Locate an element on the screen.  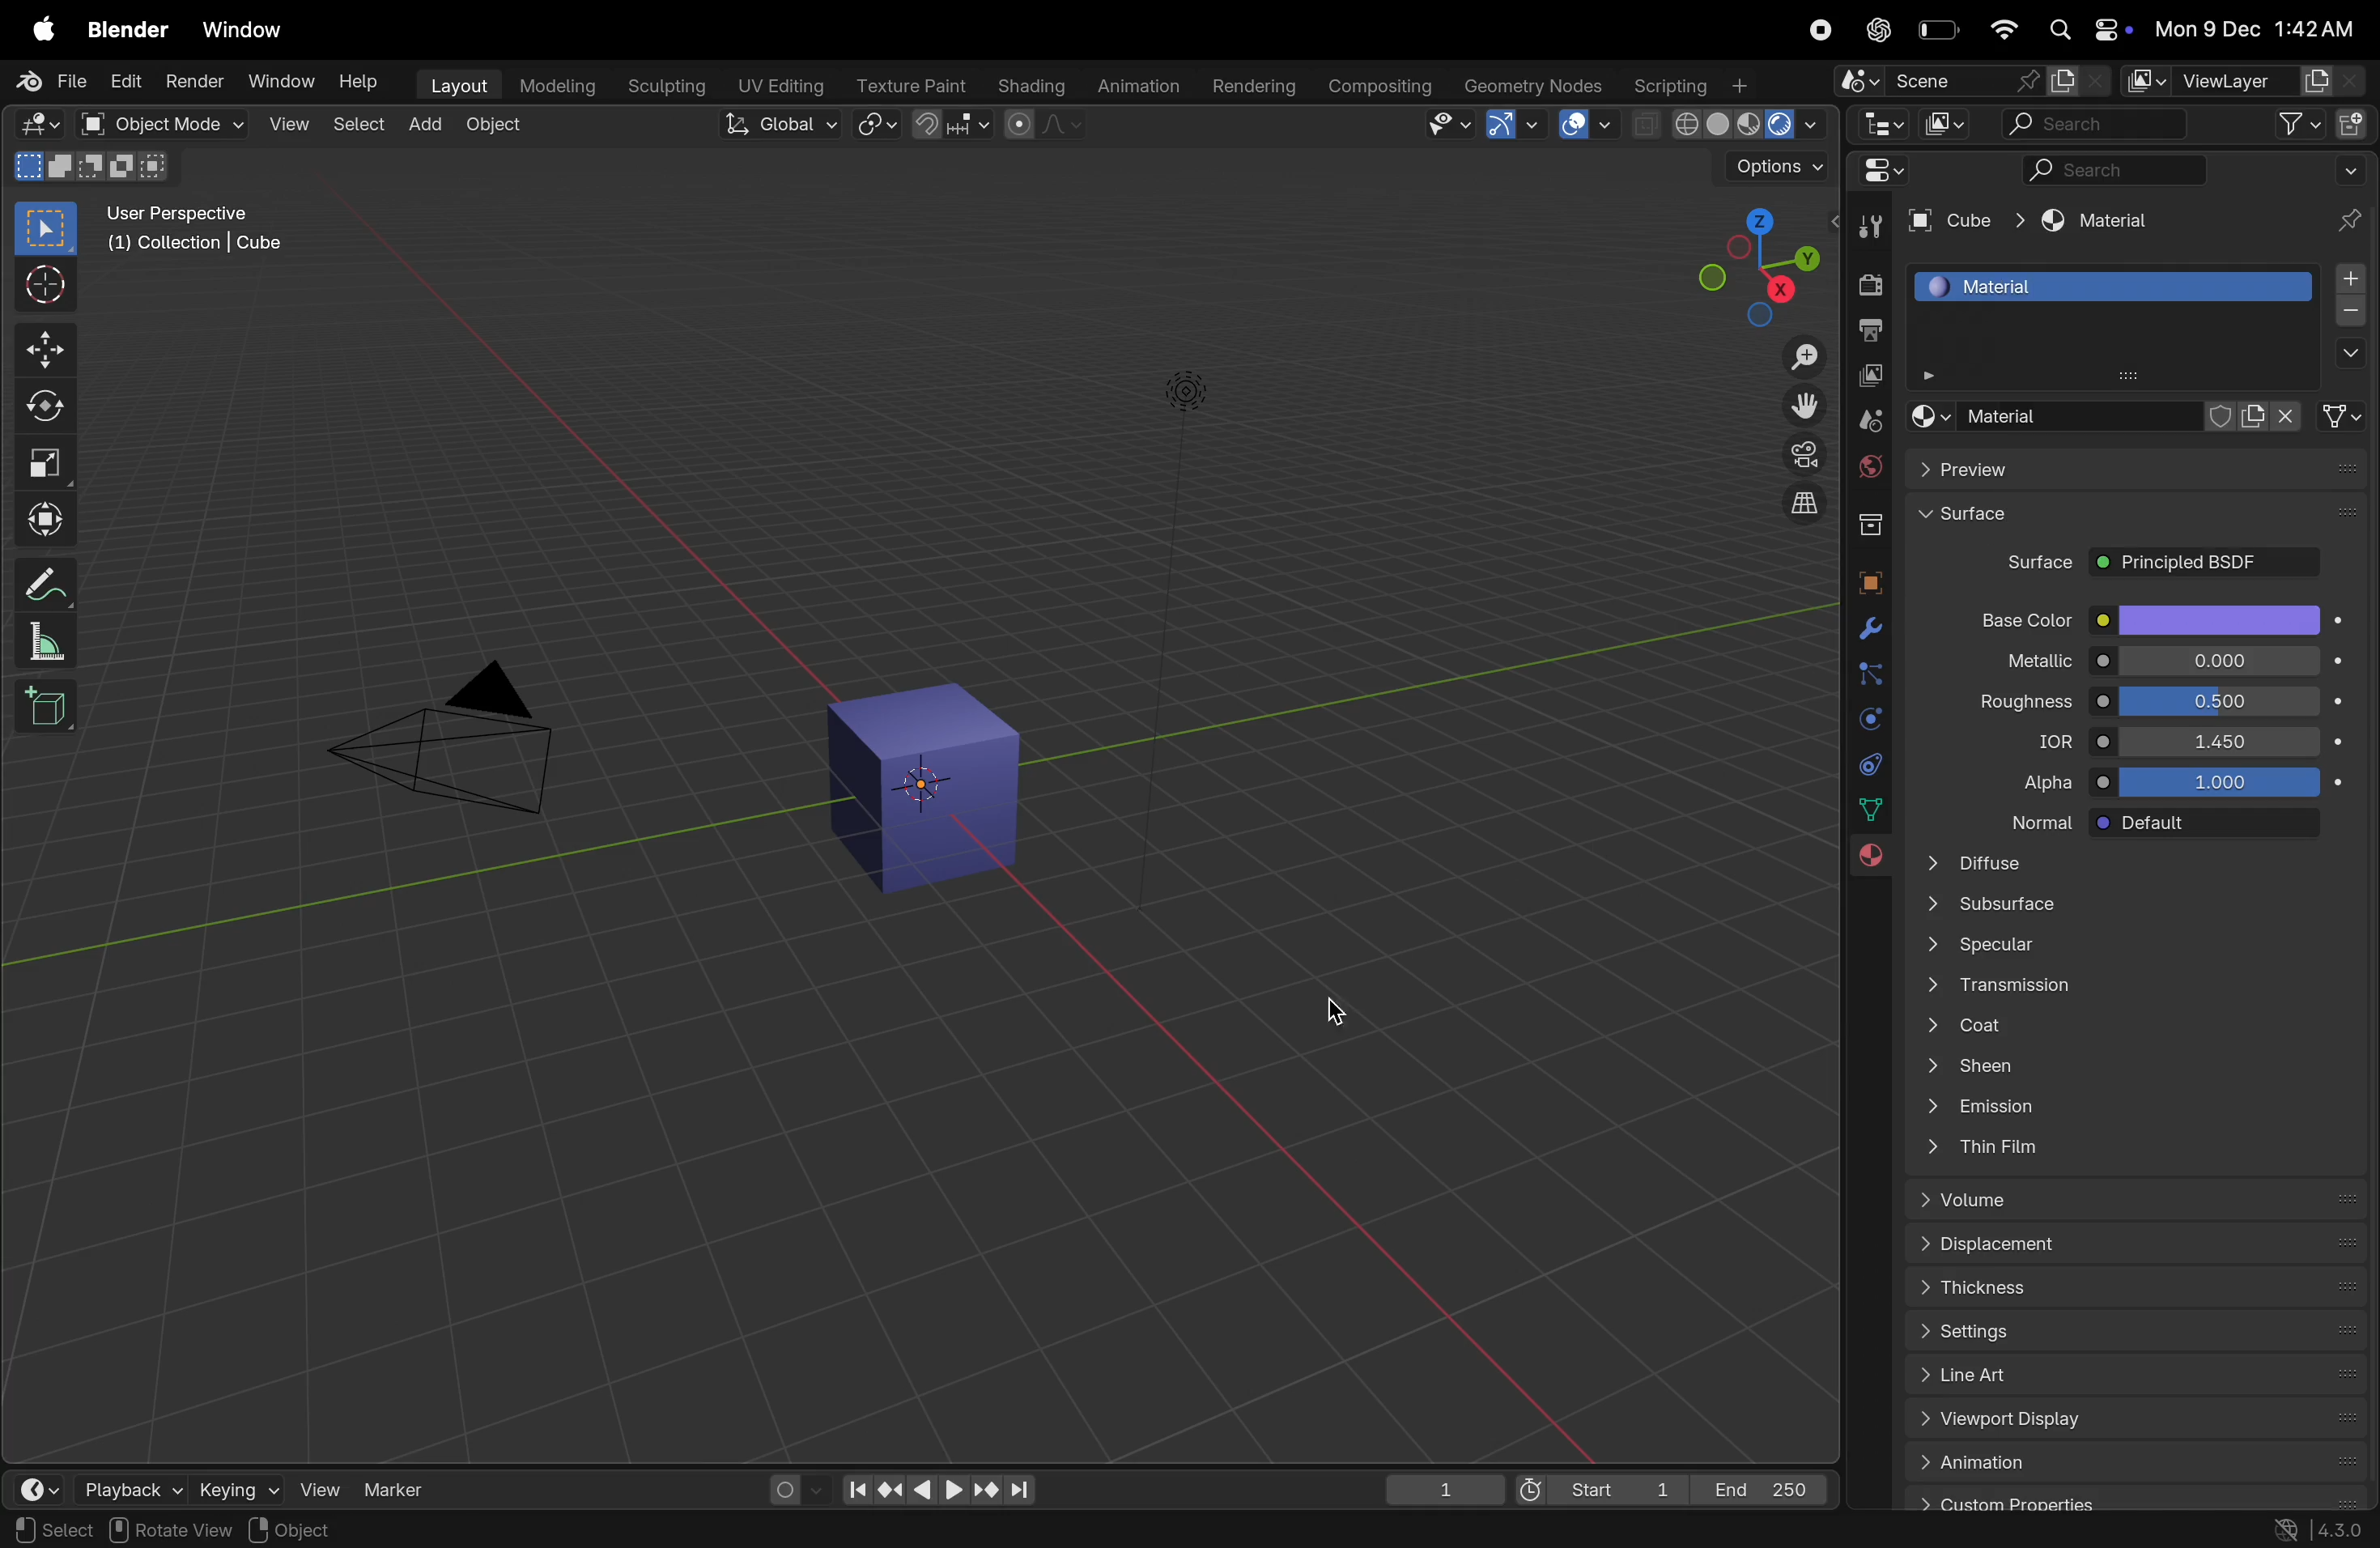
toggle camera is located at coordinates (1800, 454).